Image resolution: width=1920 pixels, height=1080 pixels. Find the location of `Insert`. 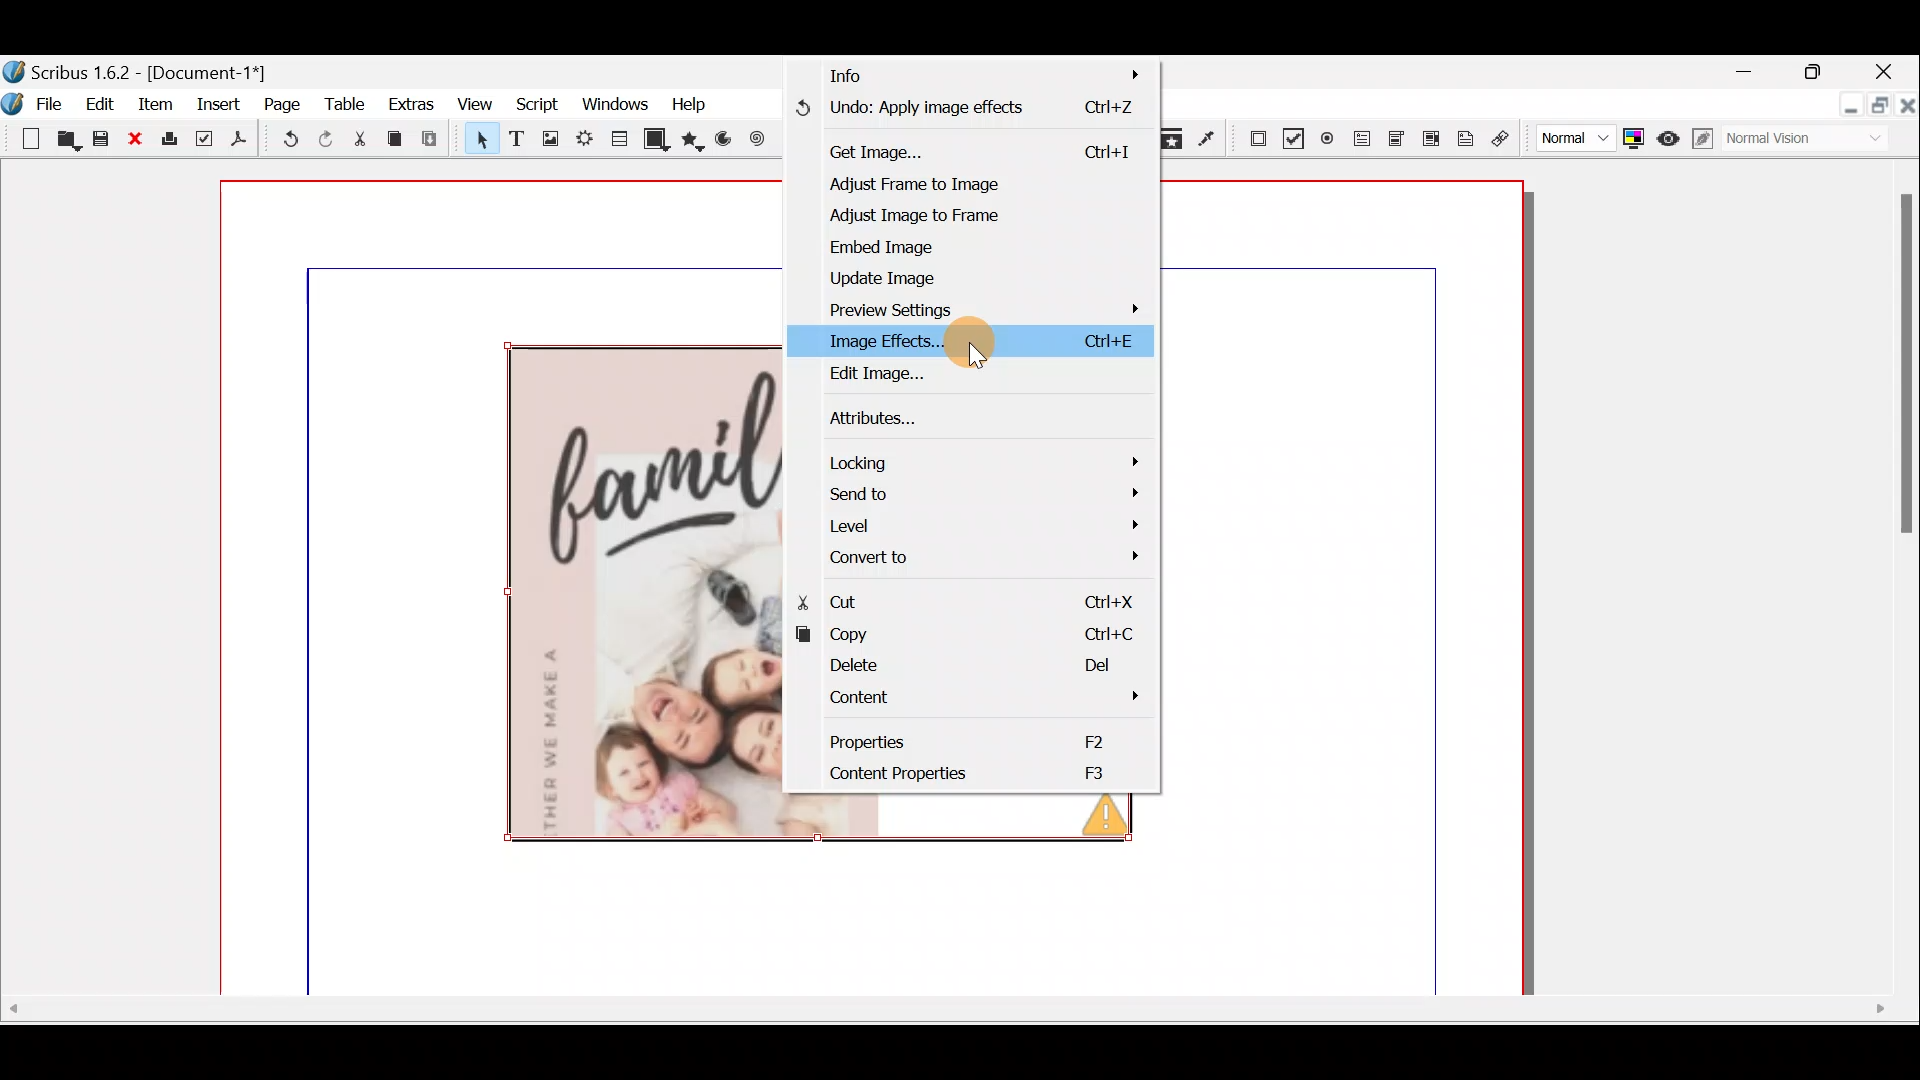

Insert is located at coordinates (218, 110).